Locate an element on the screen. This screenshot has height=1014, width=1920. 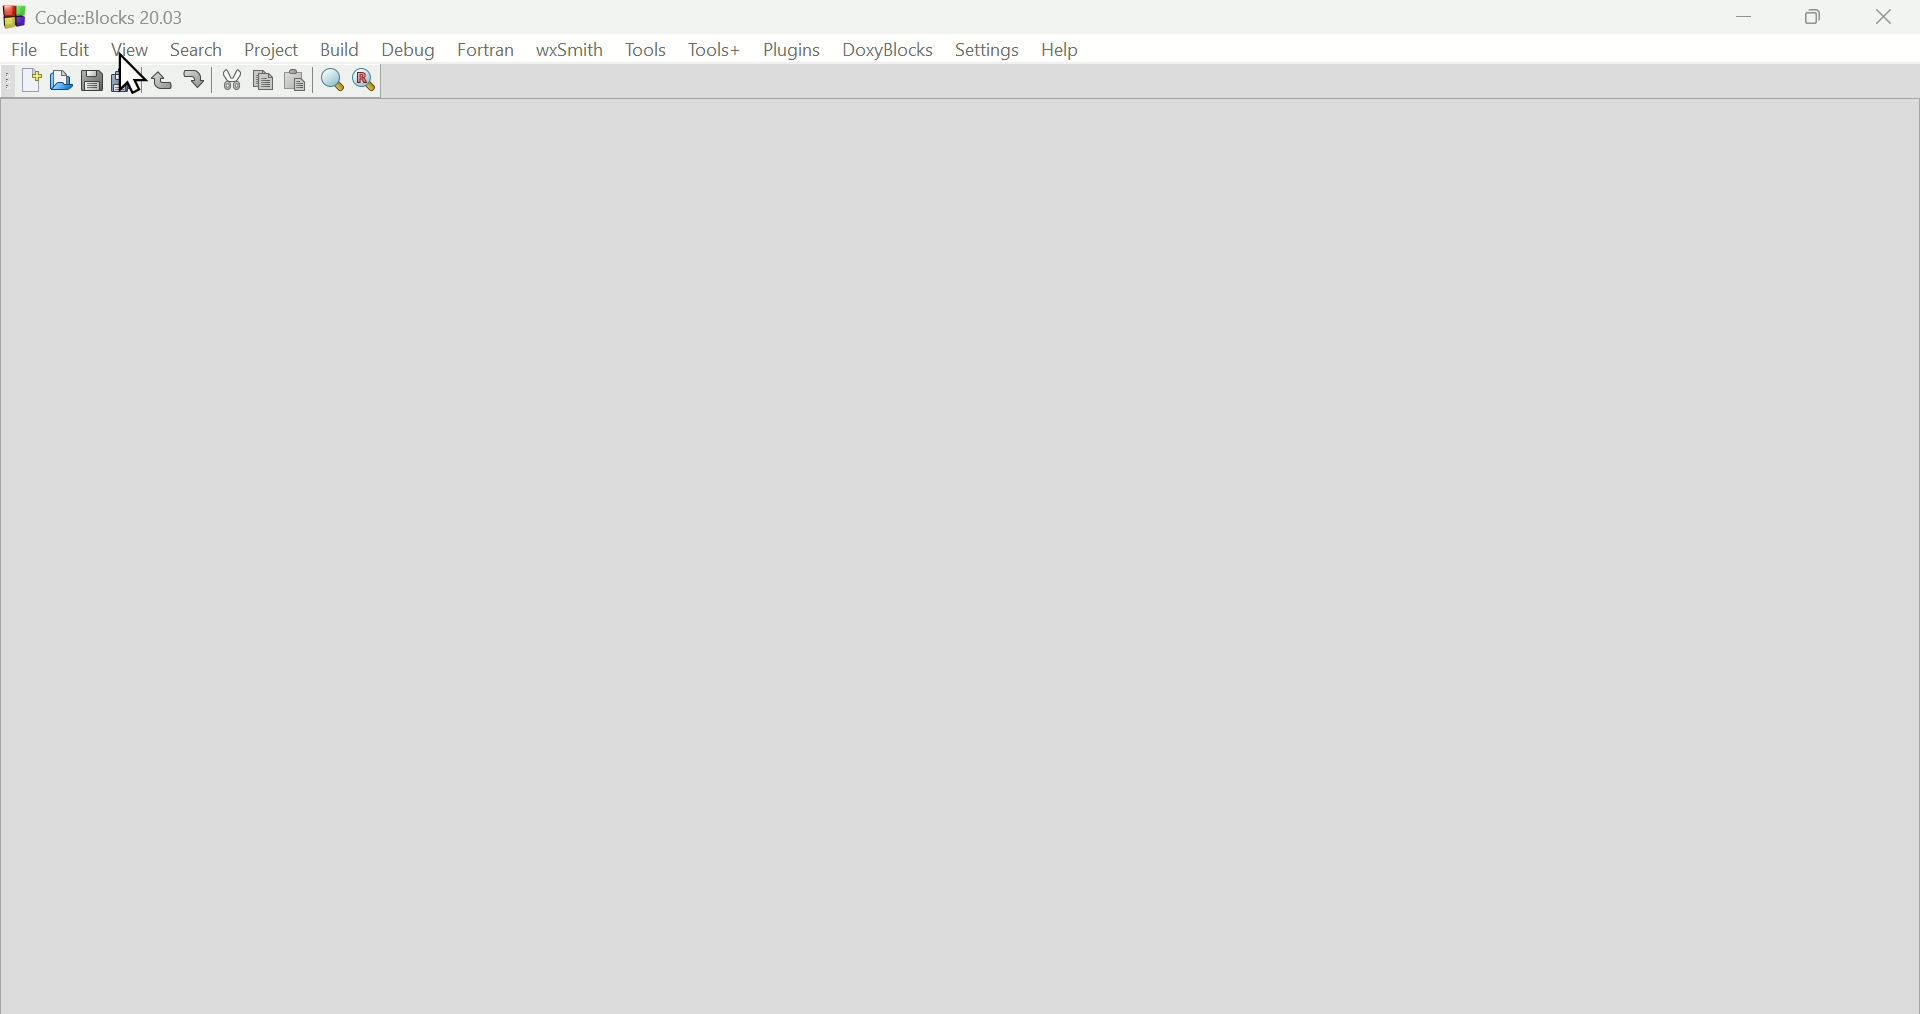
 Settings is located at coordinates (978, 49).